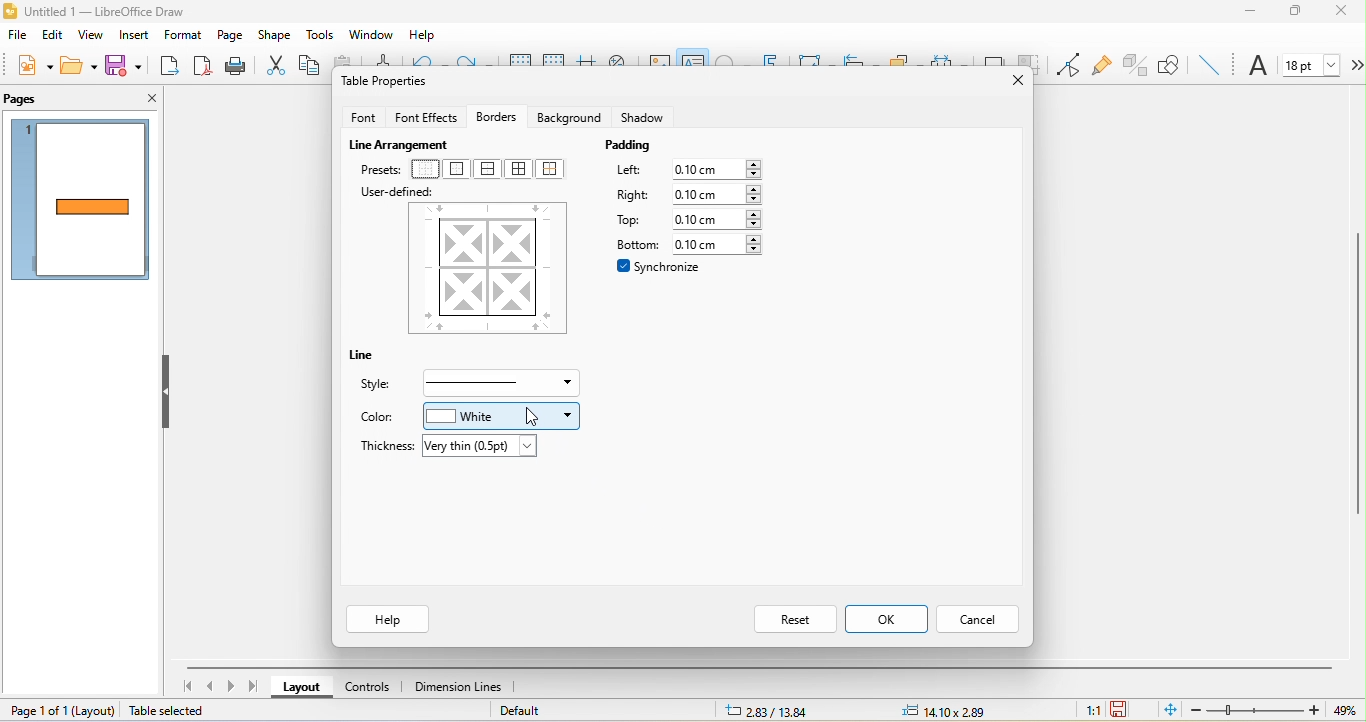 The height and width of the screenshot is (722, 1366). Describe the element at coordinates (82, 202) in the screenshot. I see `page1` at that location.